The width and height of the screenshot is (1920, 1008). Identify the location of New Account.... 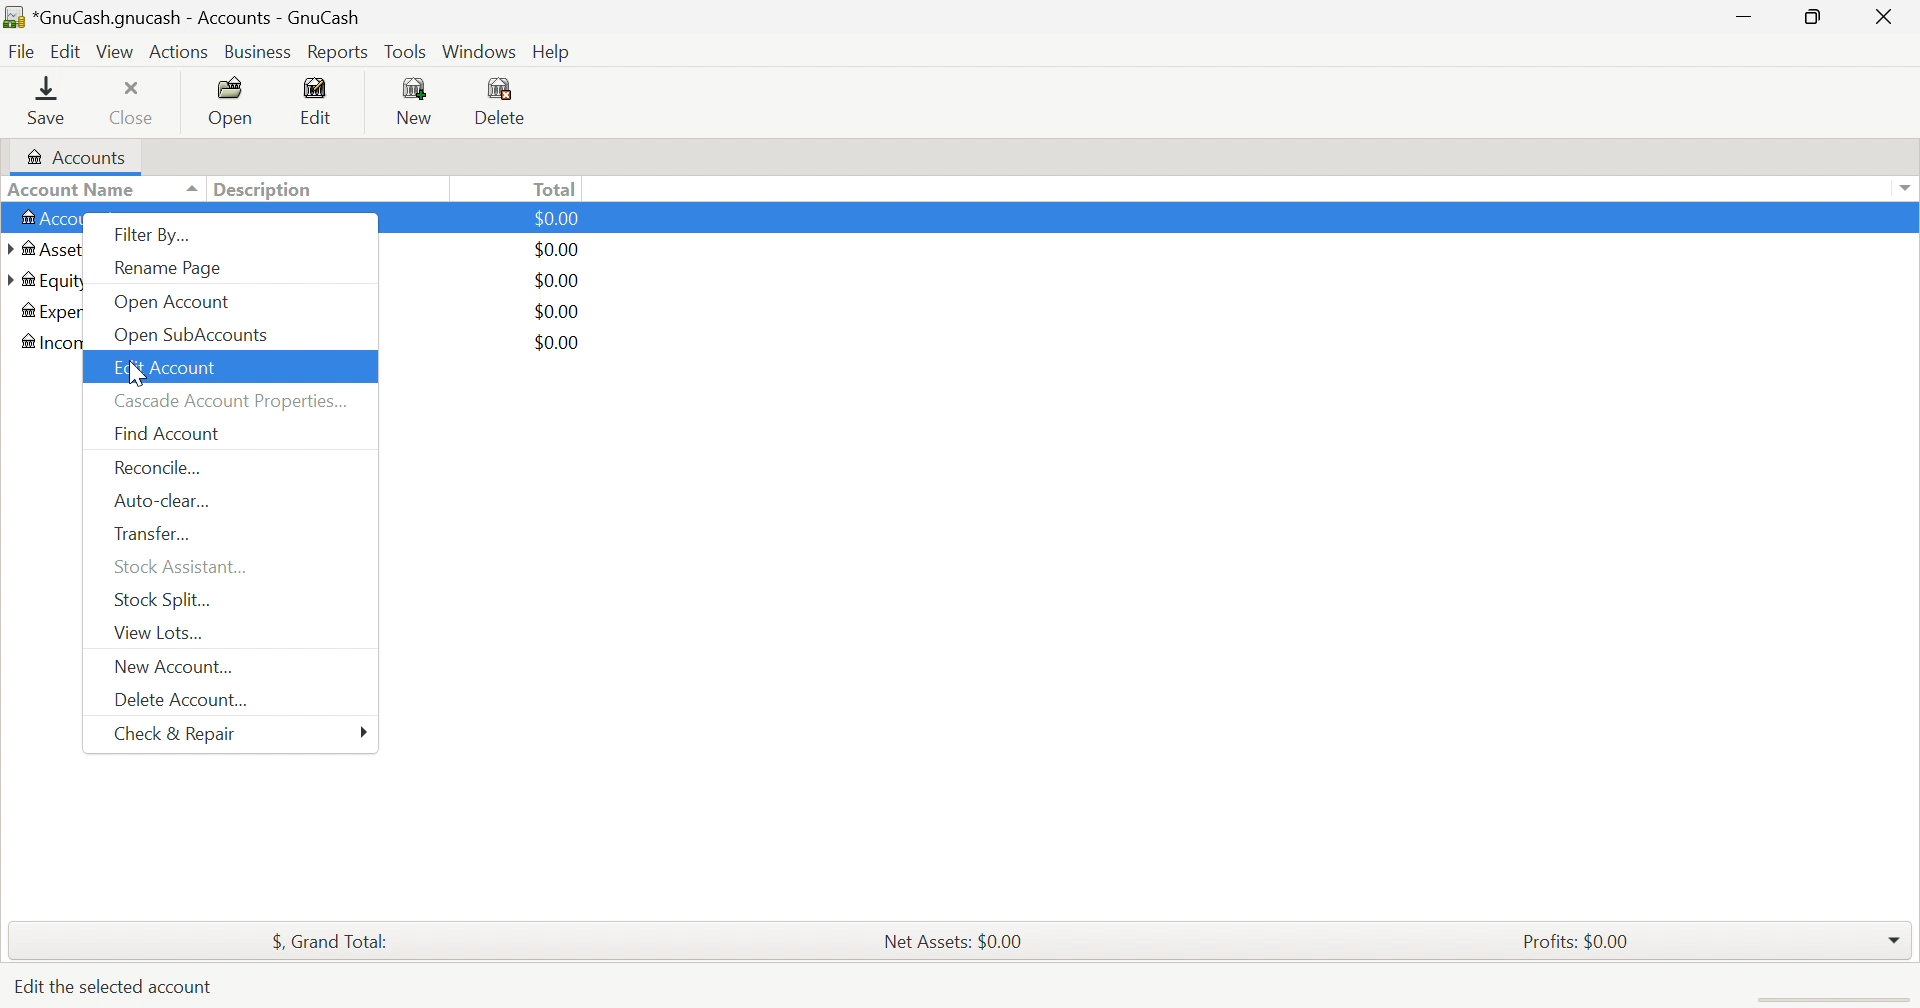
(178, 668).